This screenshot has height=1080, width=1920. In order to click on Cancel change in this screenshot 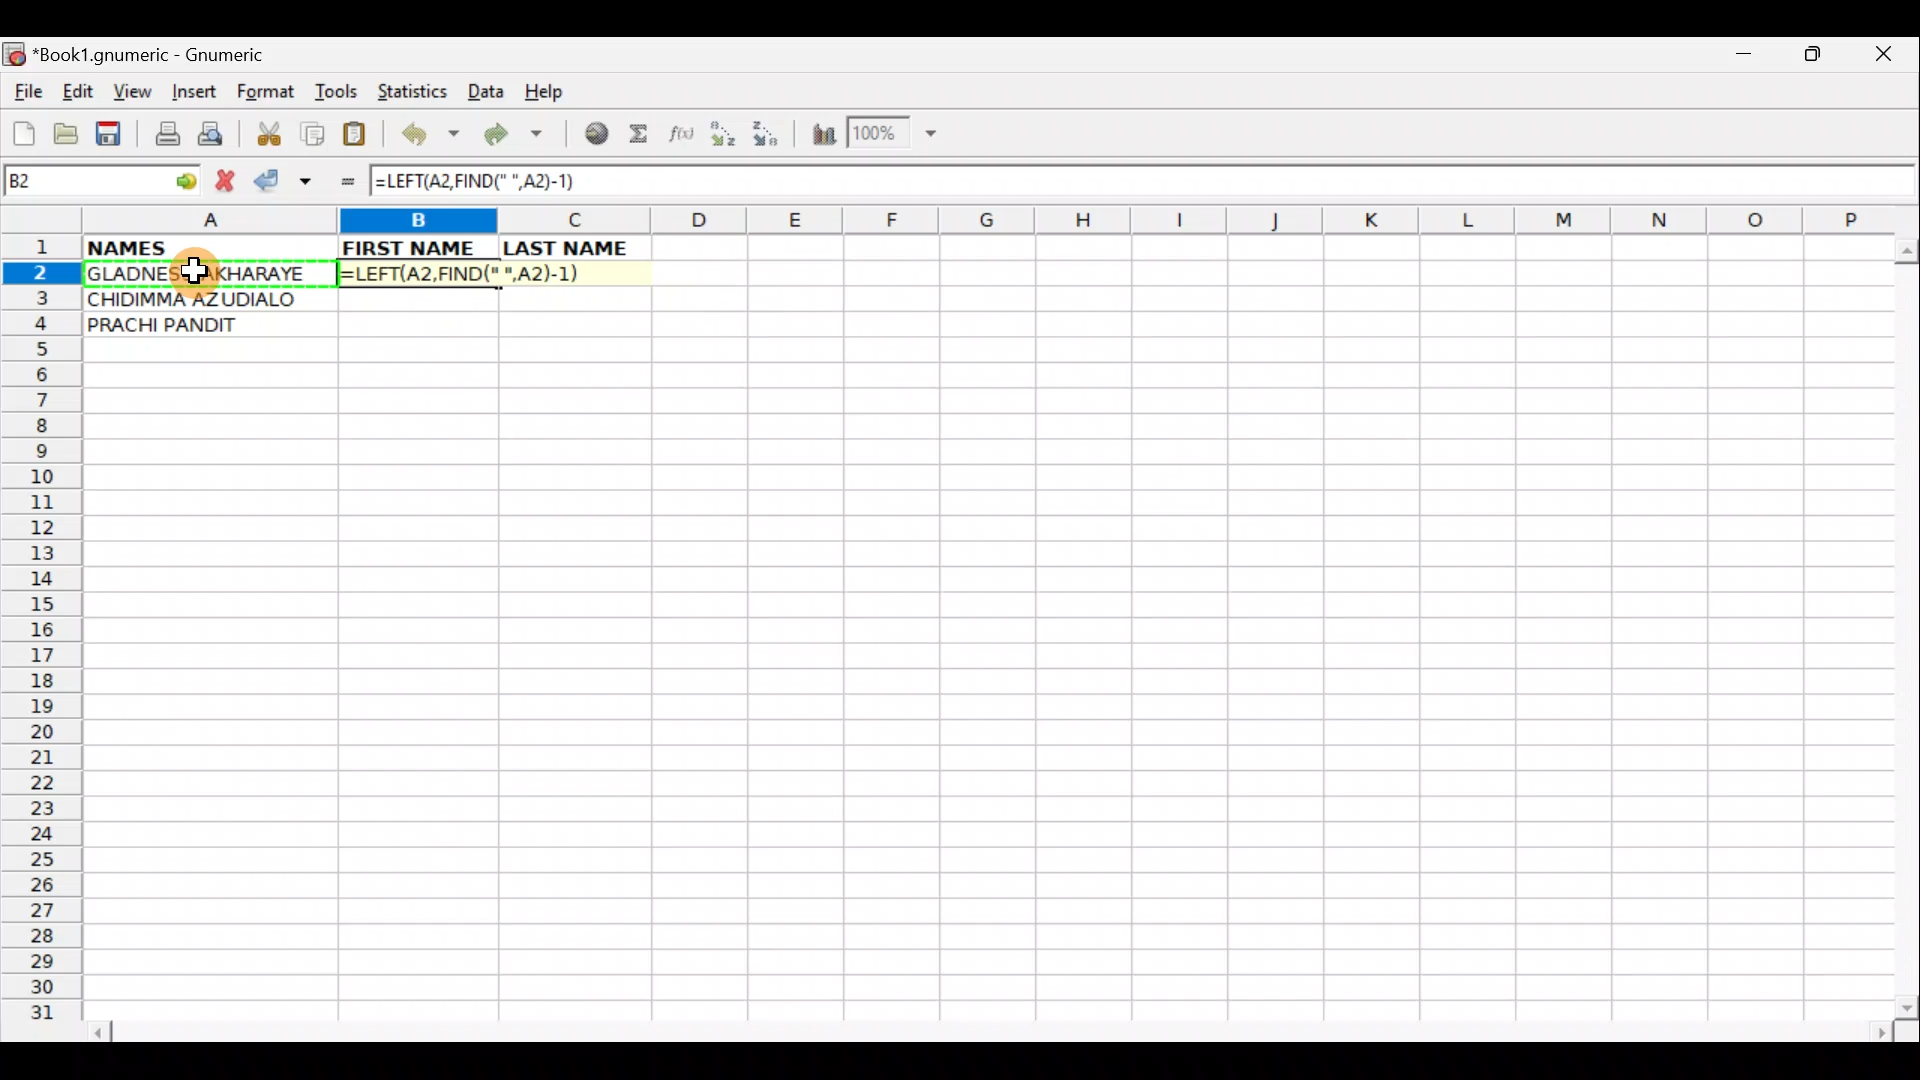, I will do `click(230, 177)`.